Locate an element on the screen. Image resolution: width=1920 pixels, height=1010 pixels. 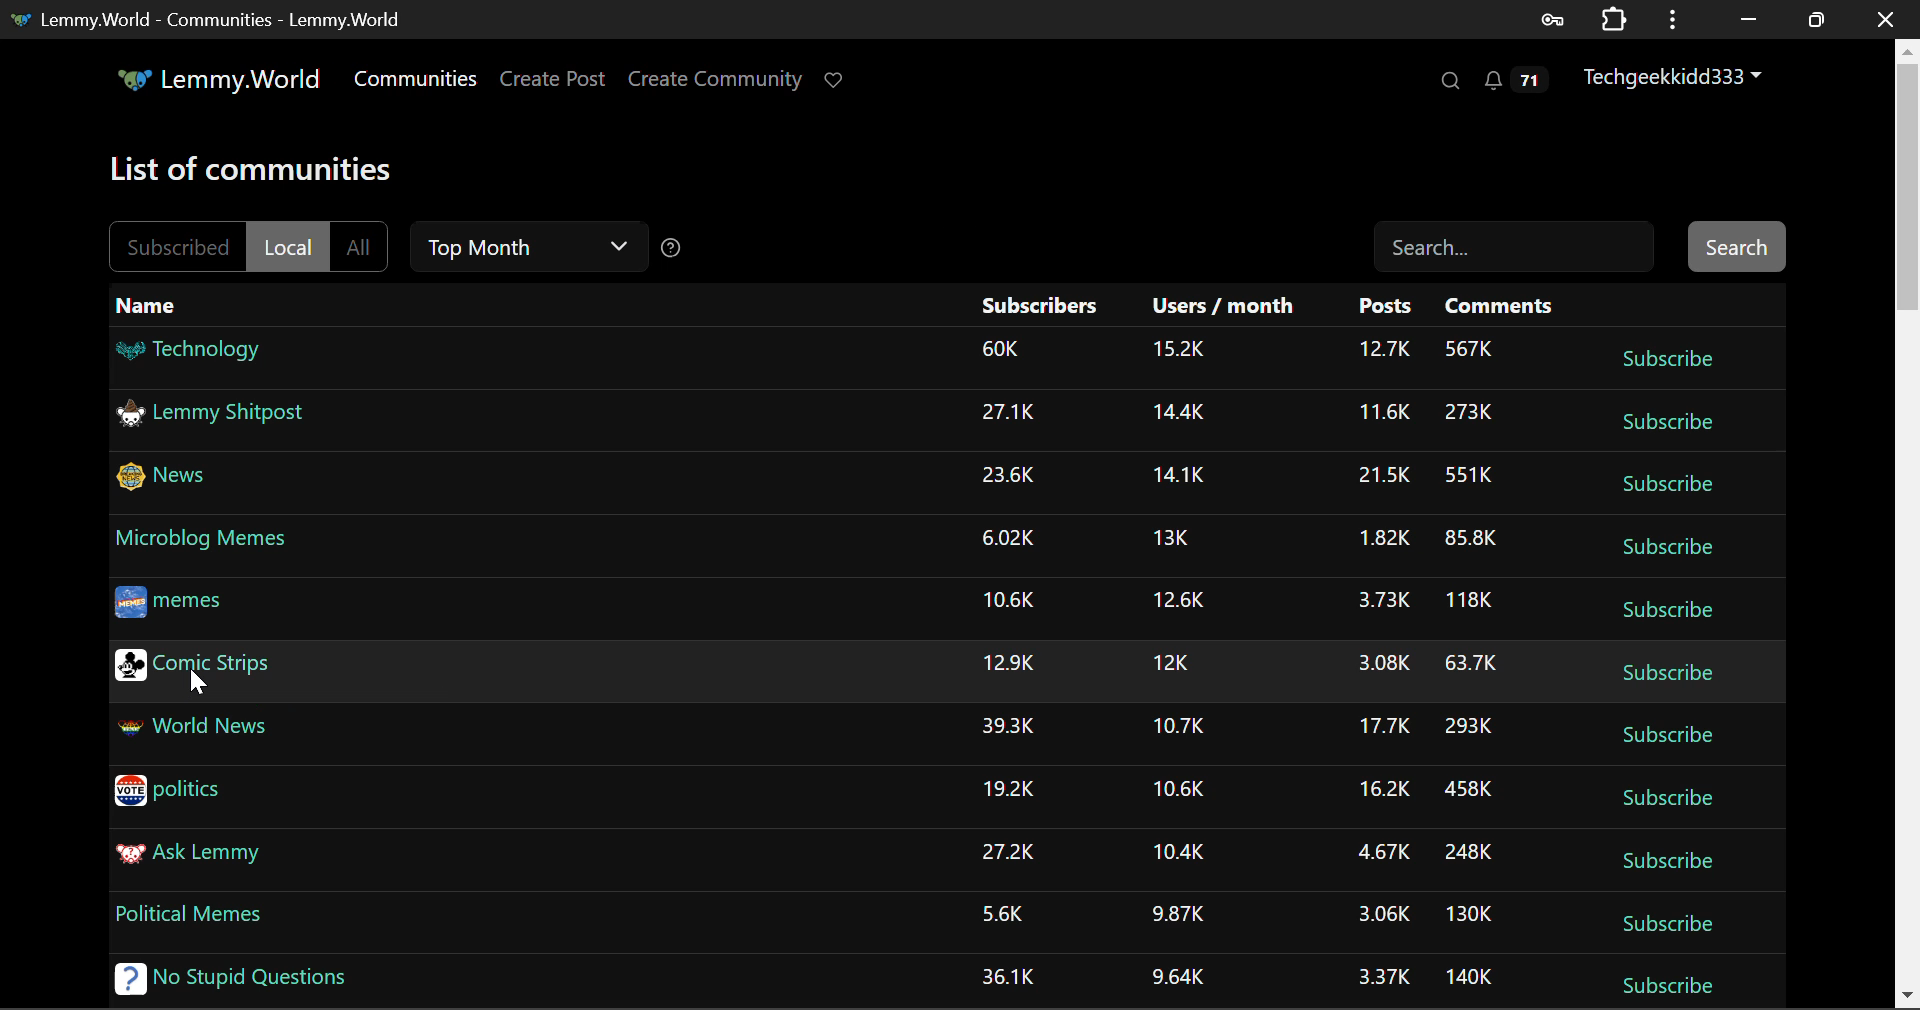
273K is located at coordinates (1470, 413).